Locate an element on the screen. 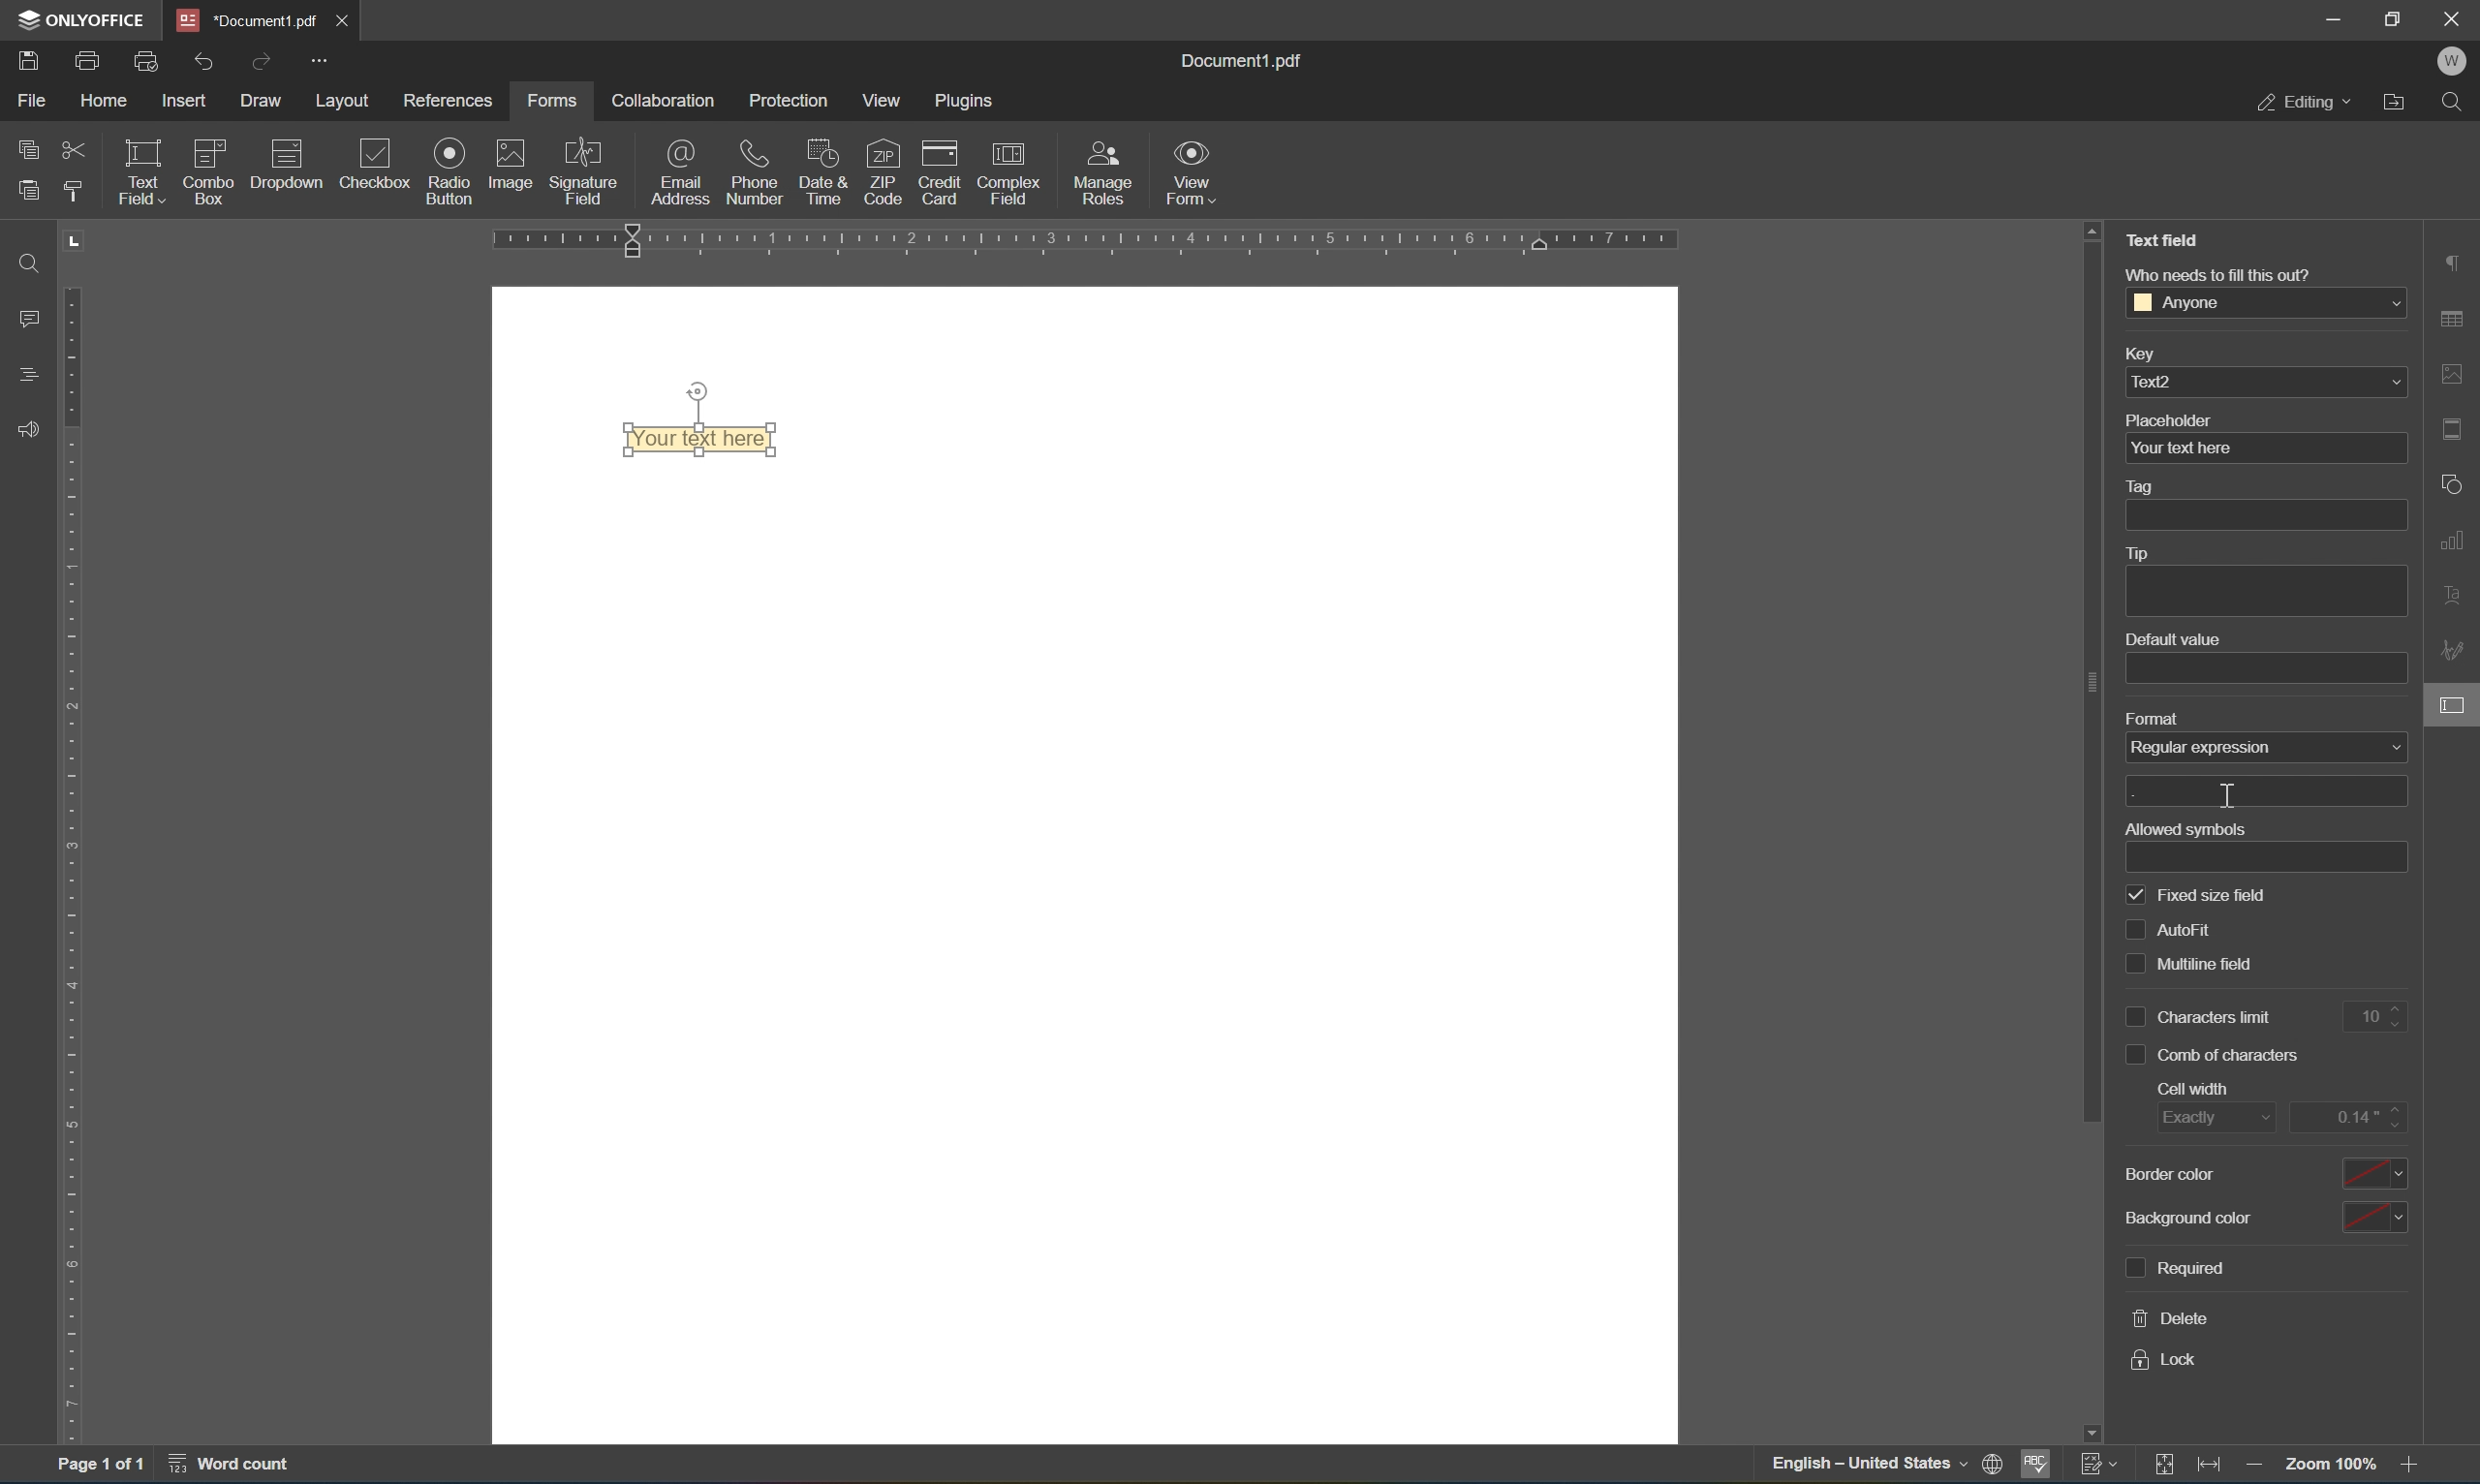 This screenshot has width=2480, height=1484. combo box is located at coordinates (208, 178).